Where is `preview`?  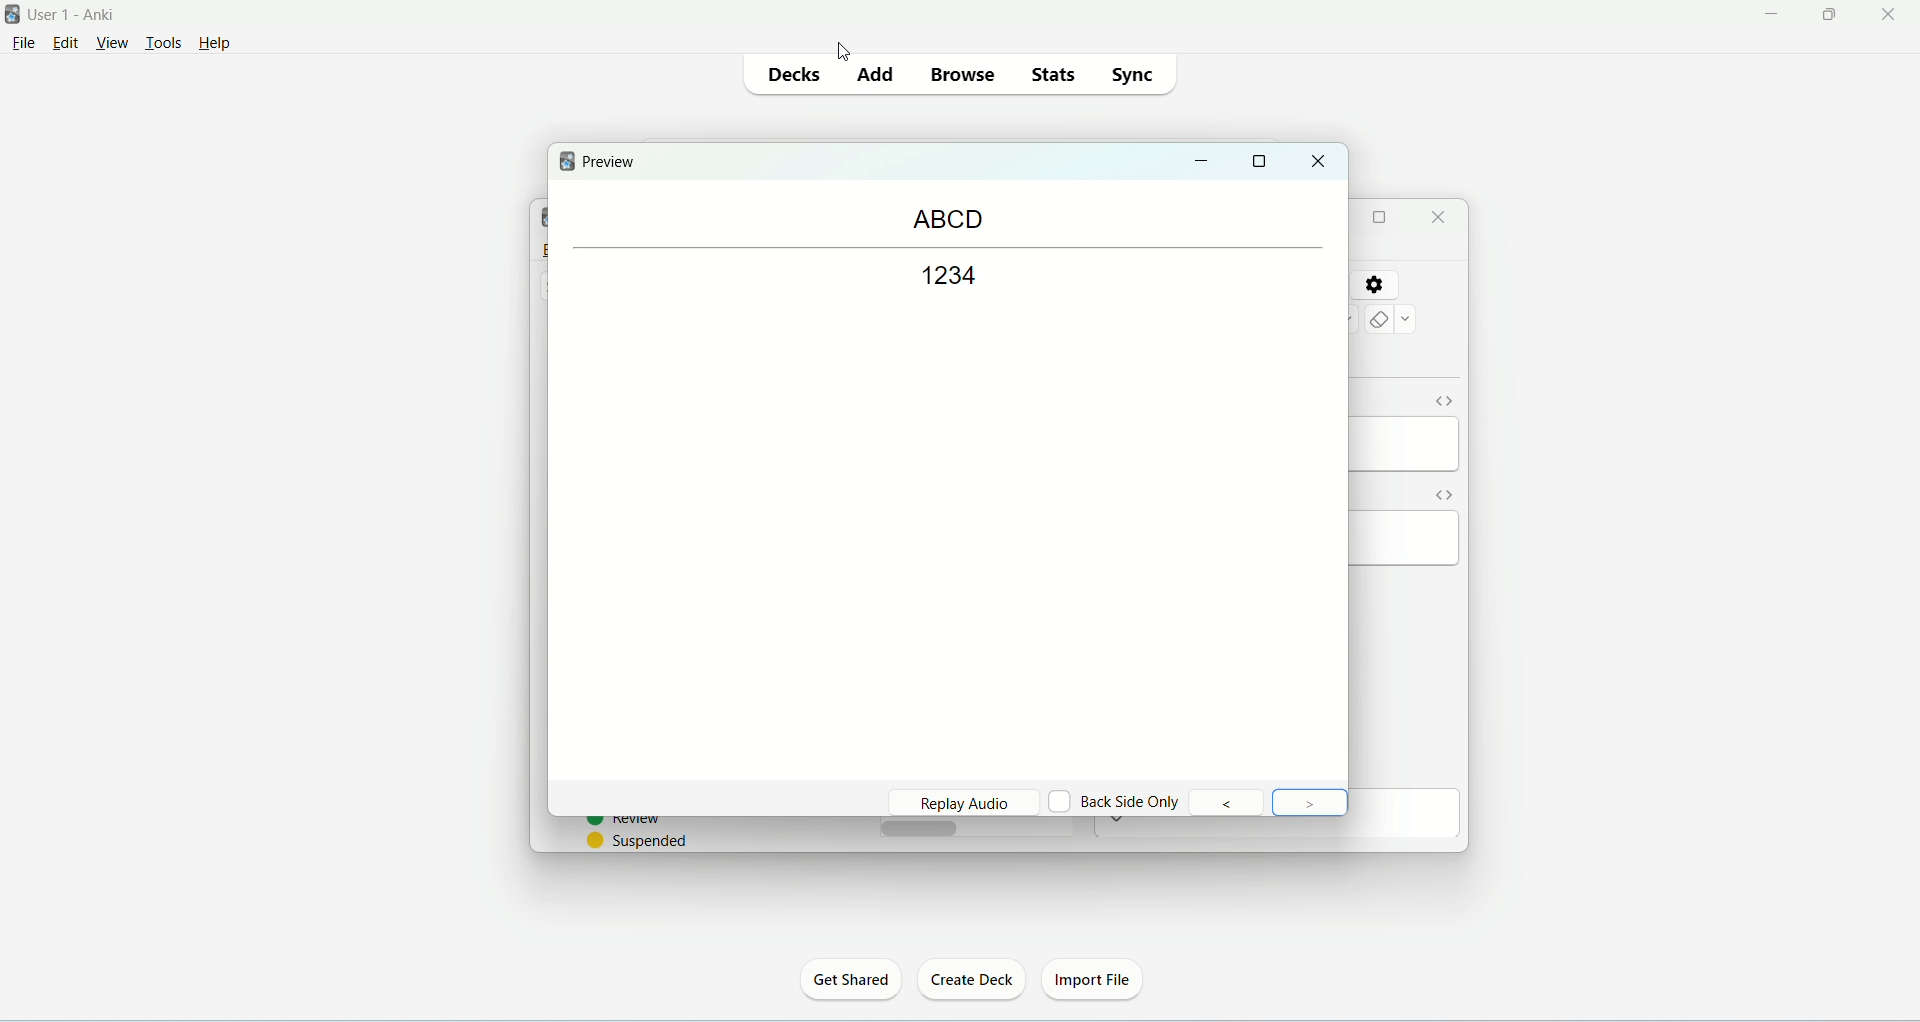
preview is located at coordinates (611, 163).